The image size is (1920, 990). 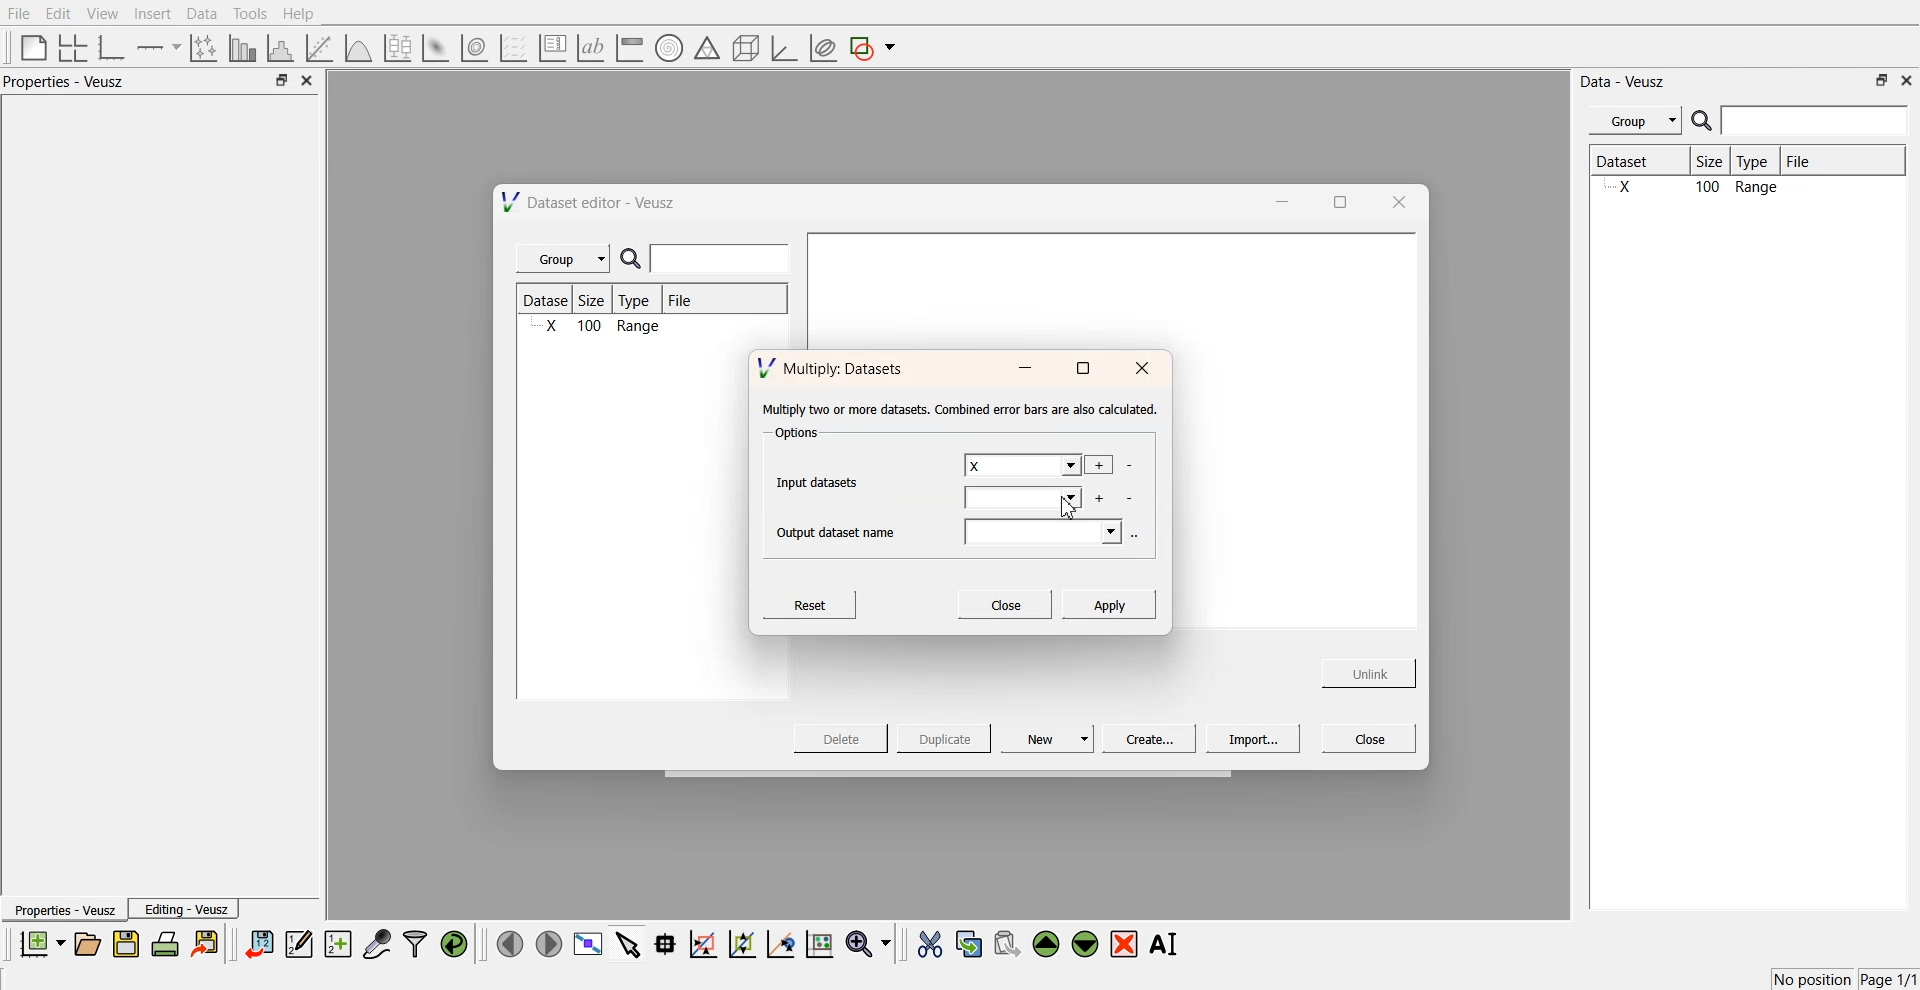 I want to click on Size, so click(x=598, y=301).